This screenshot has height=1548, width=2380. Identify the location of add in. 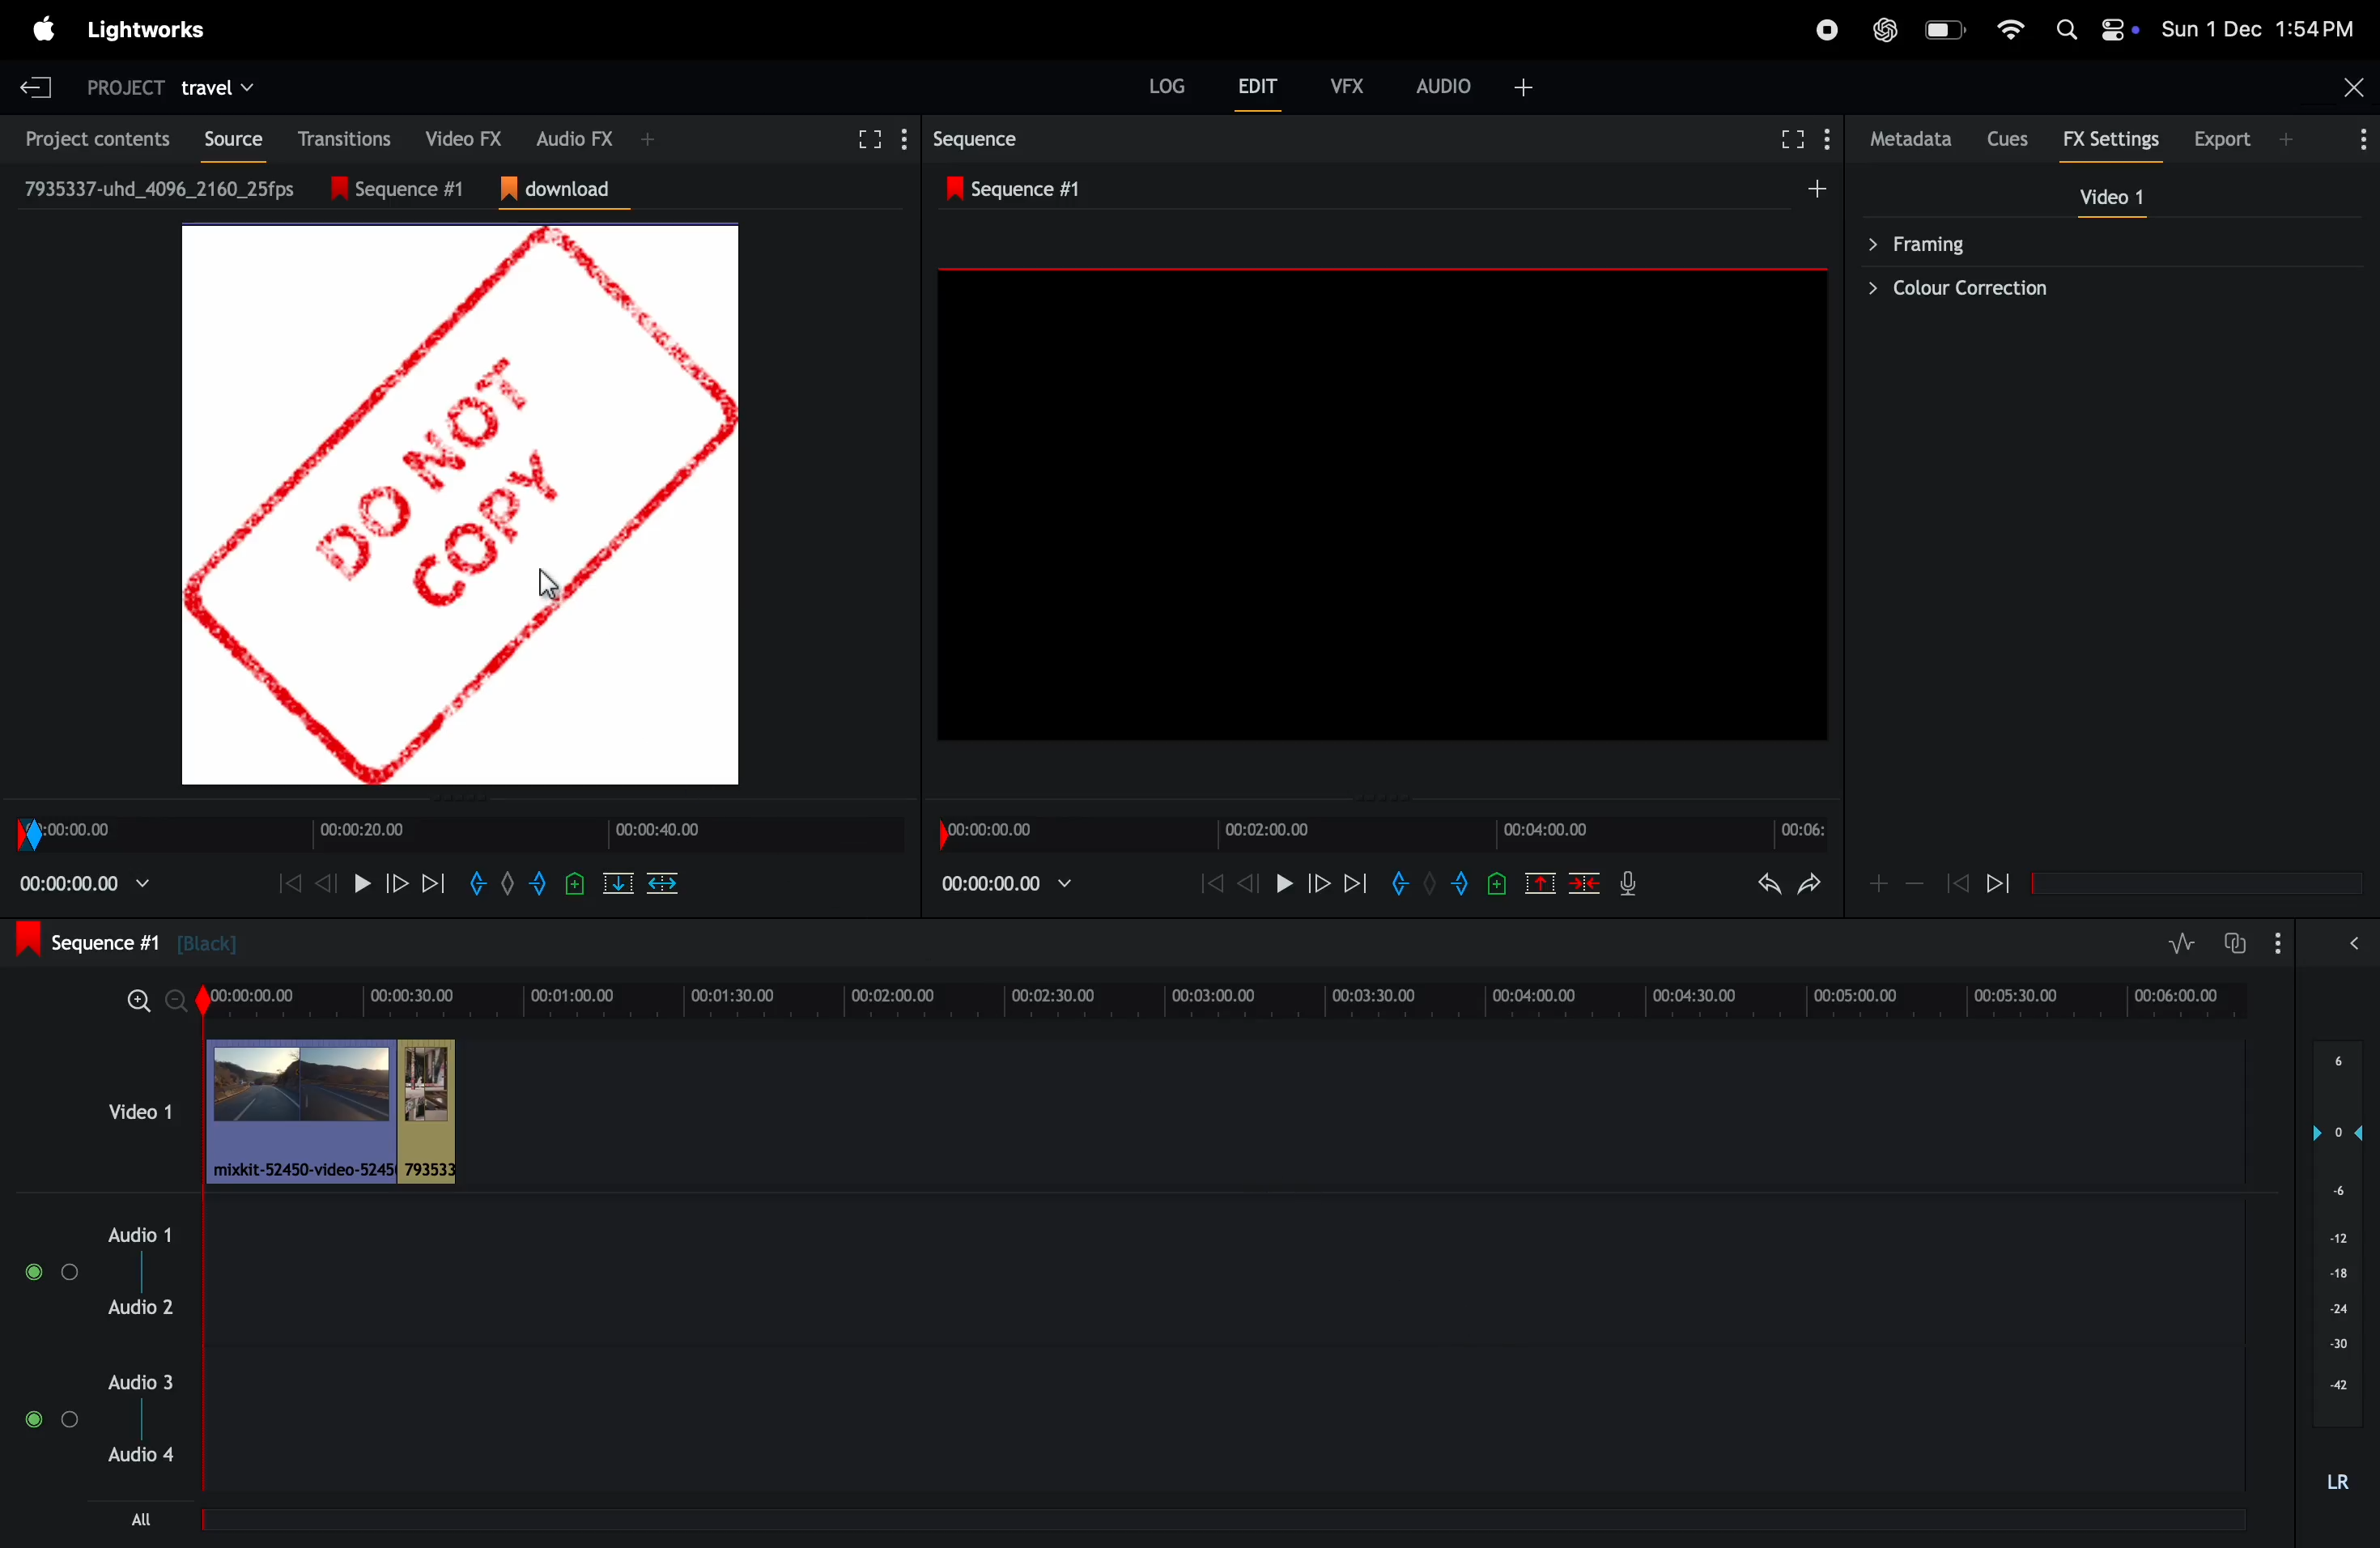
(475, 883).